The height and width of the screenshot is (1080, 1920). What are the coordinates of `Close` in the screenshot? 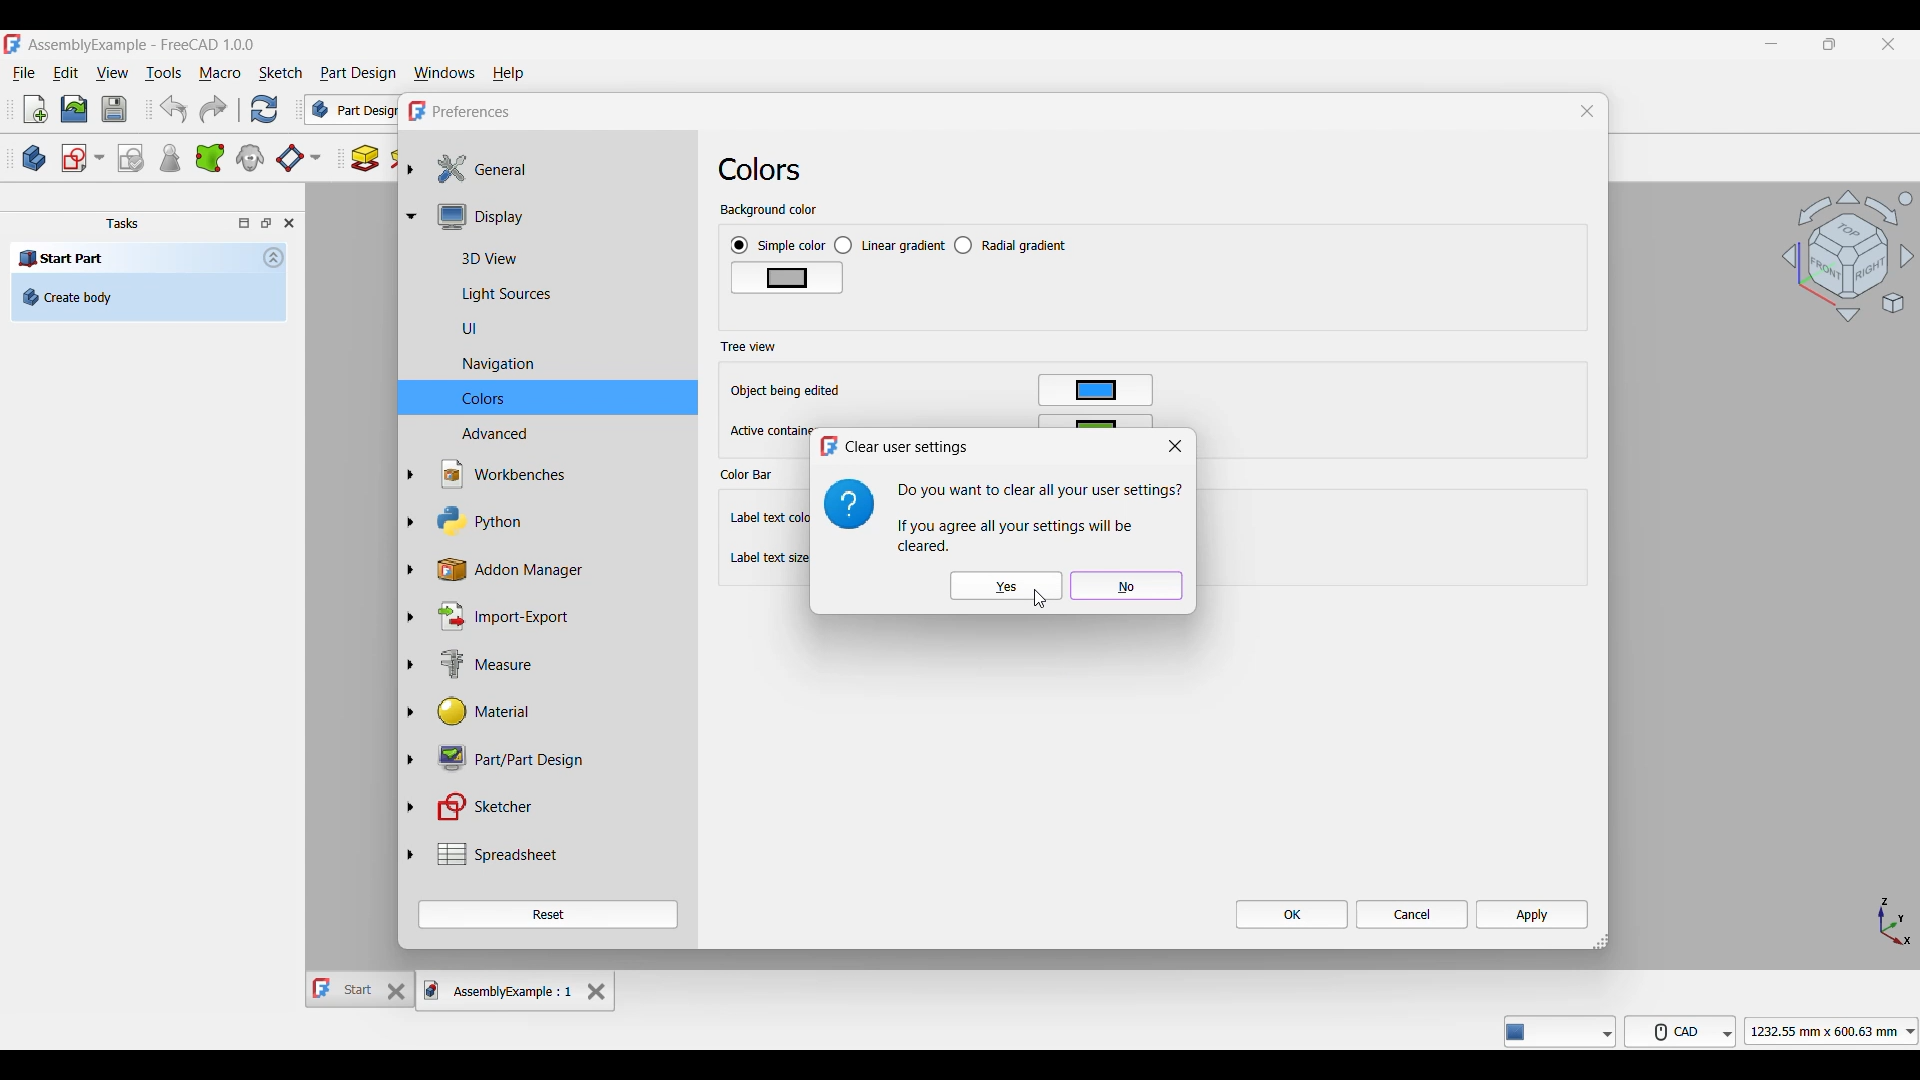 It's located at (1588, 110).